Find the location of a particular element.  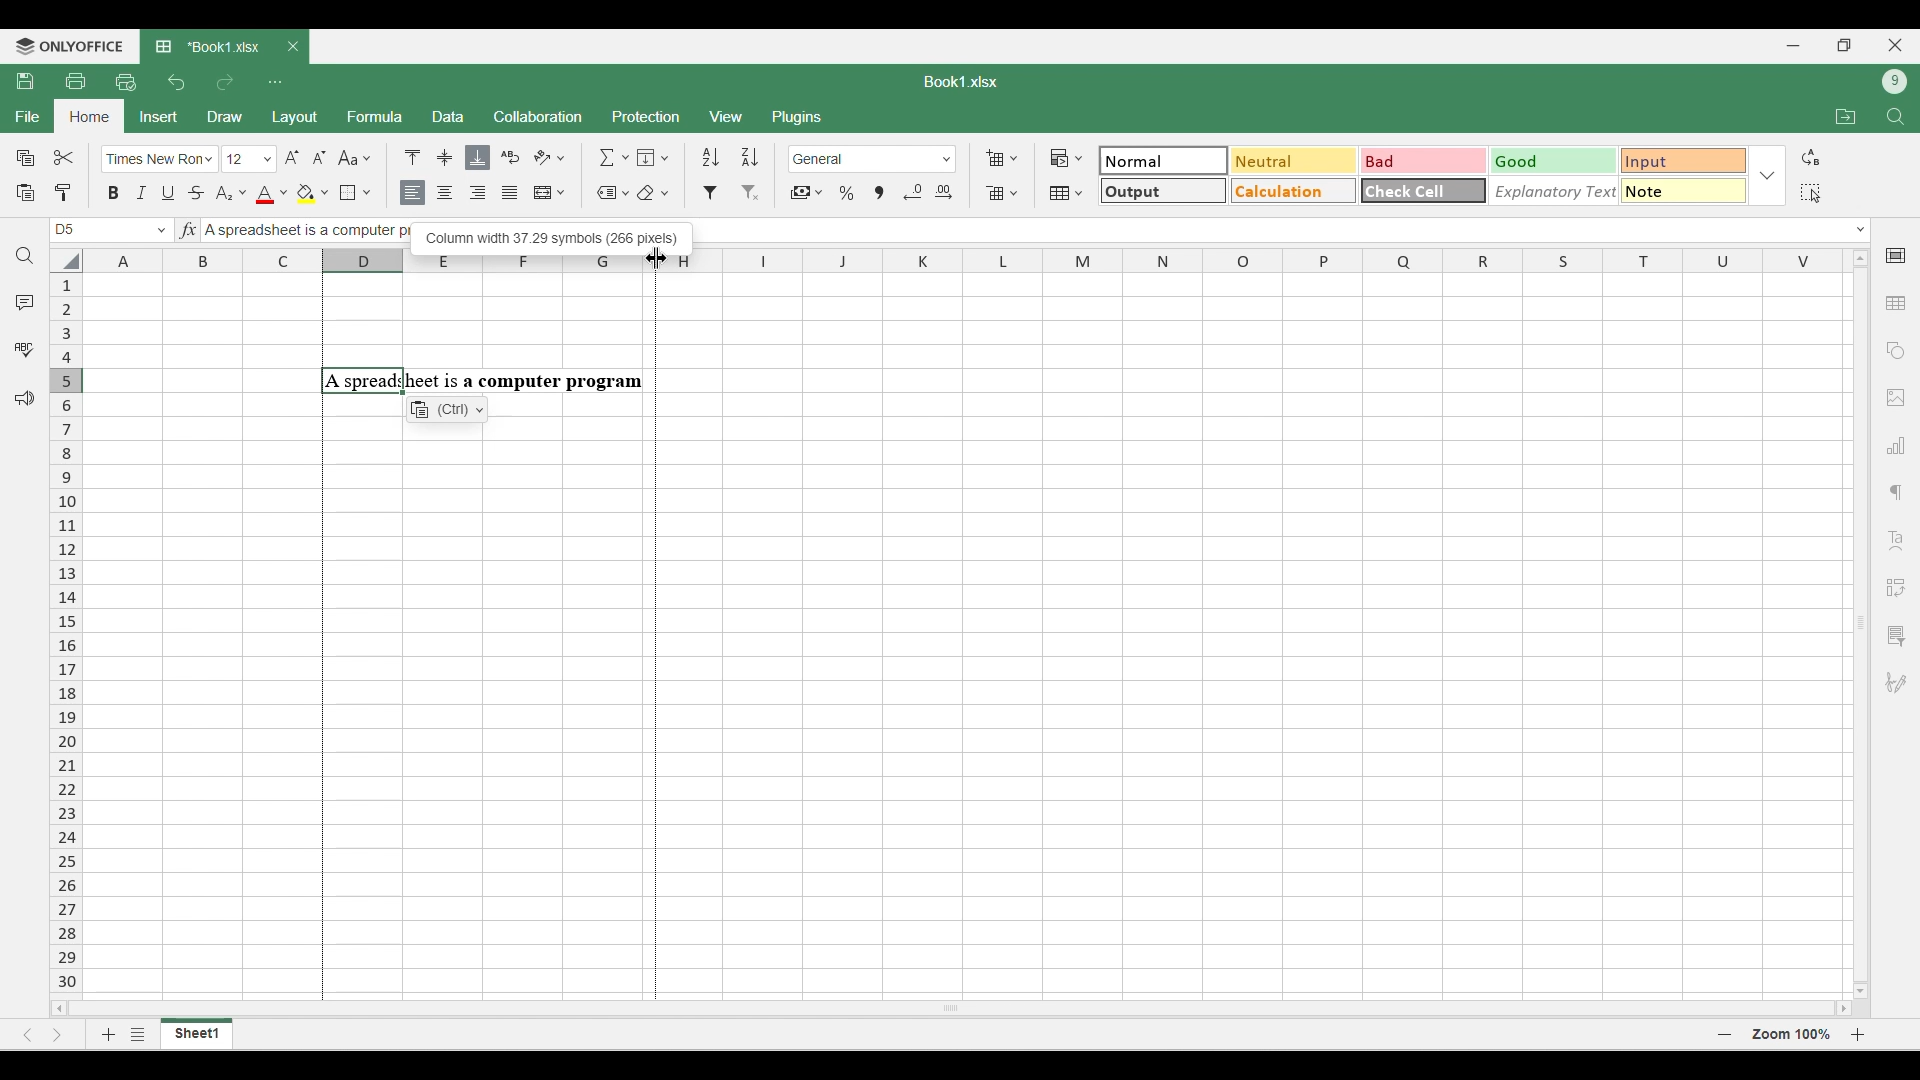

Change cell is located at coordinates (162, 230).